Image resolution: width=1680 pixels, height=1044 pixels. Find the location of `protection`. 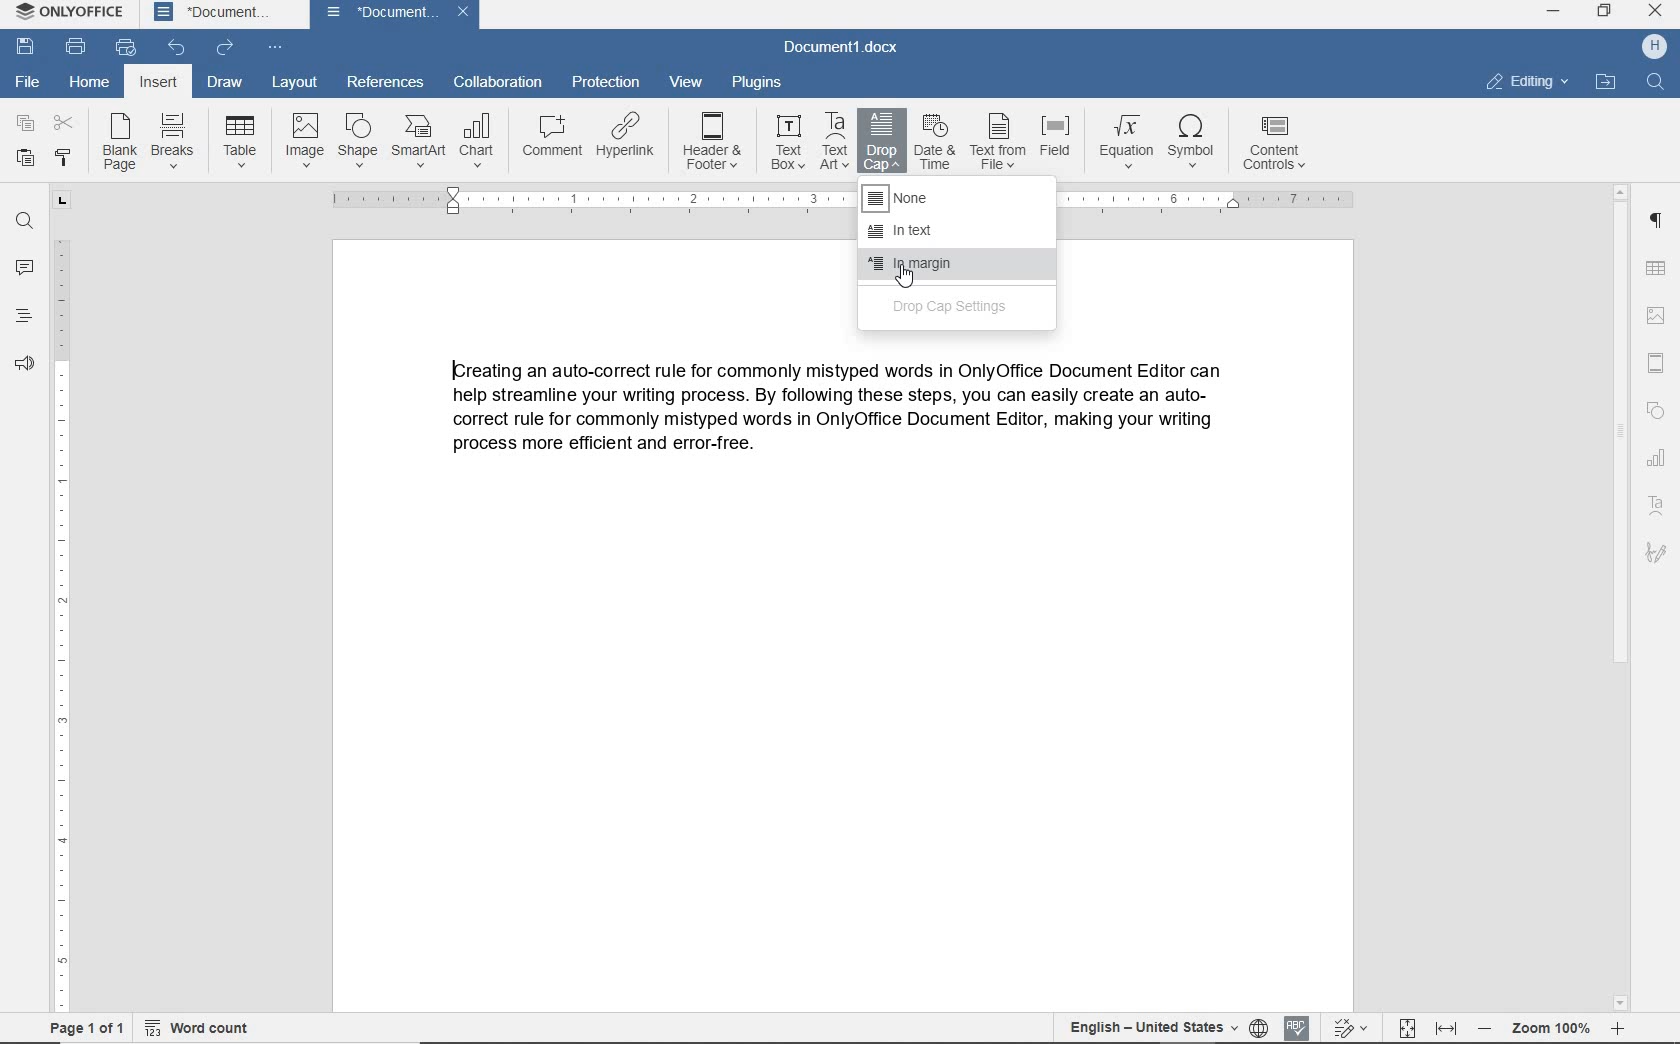

protection is located at coordinates (605, 83).